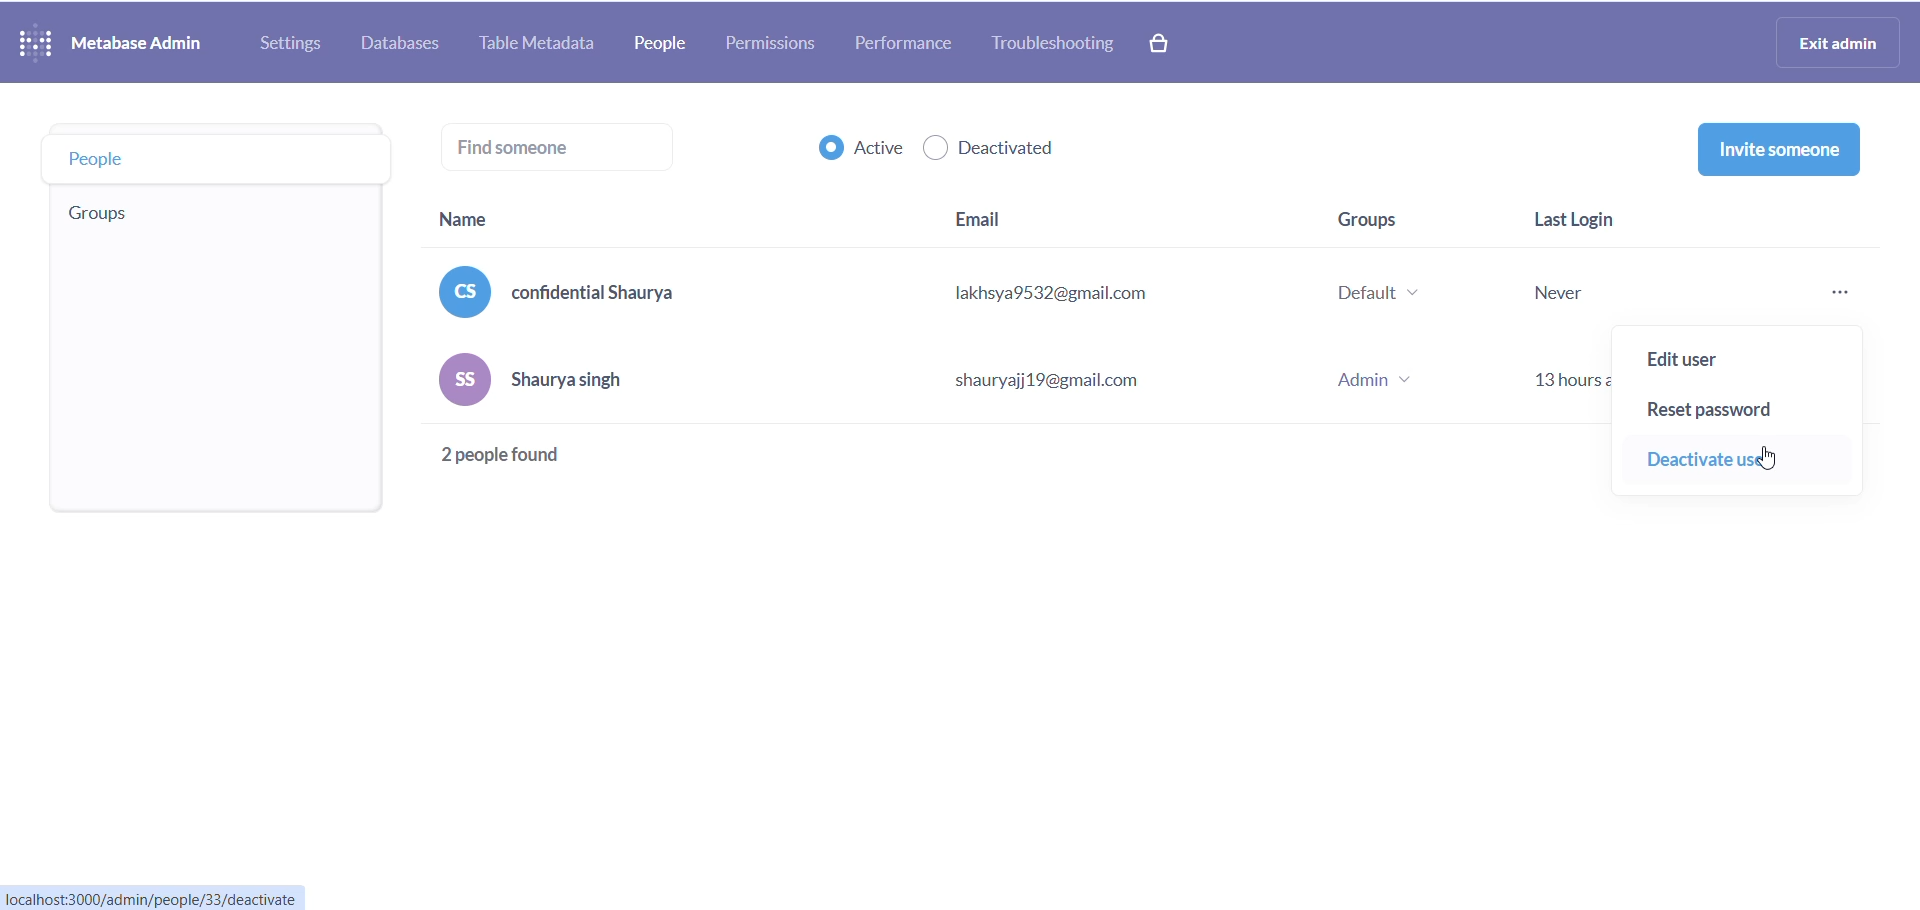 The width and height of the screenshot is (1920, 910). Describe the element at coordinates (1394, 378) in the screenshot. I see `group` at that location.